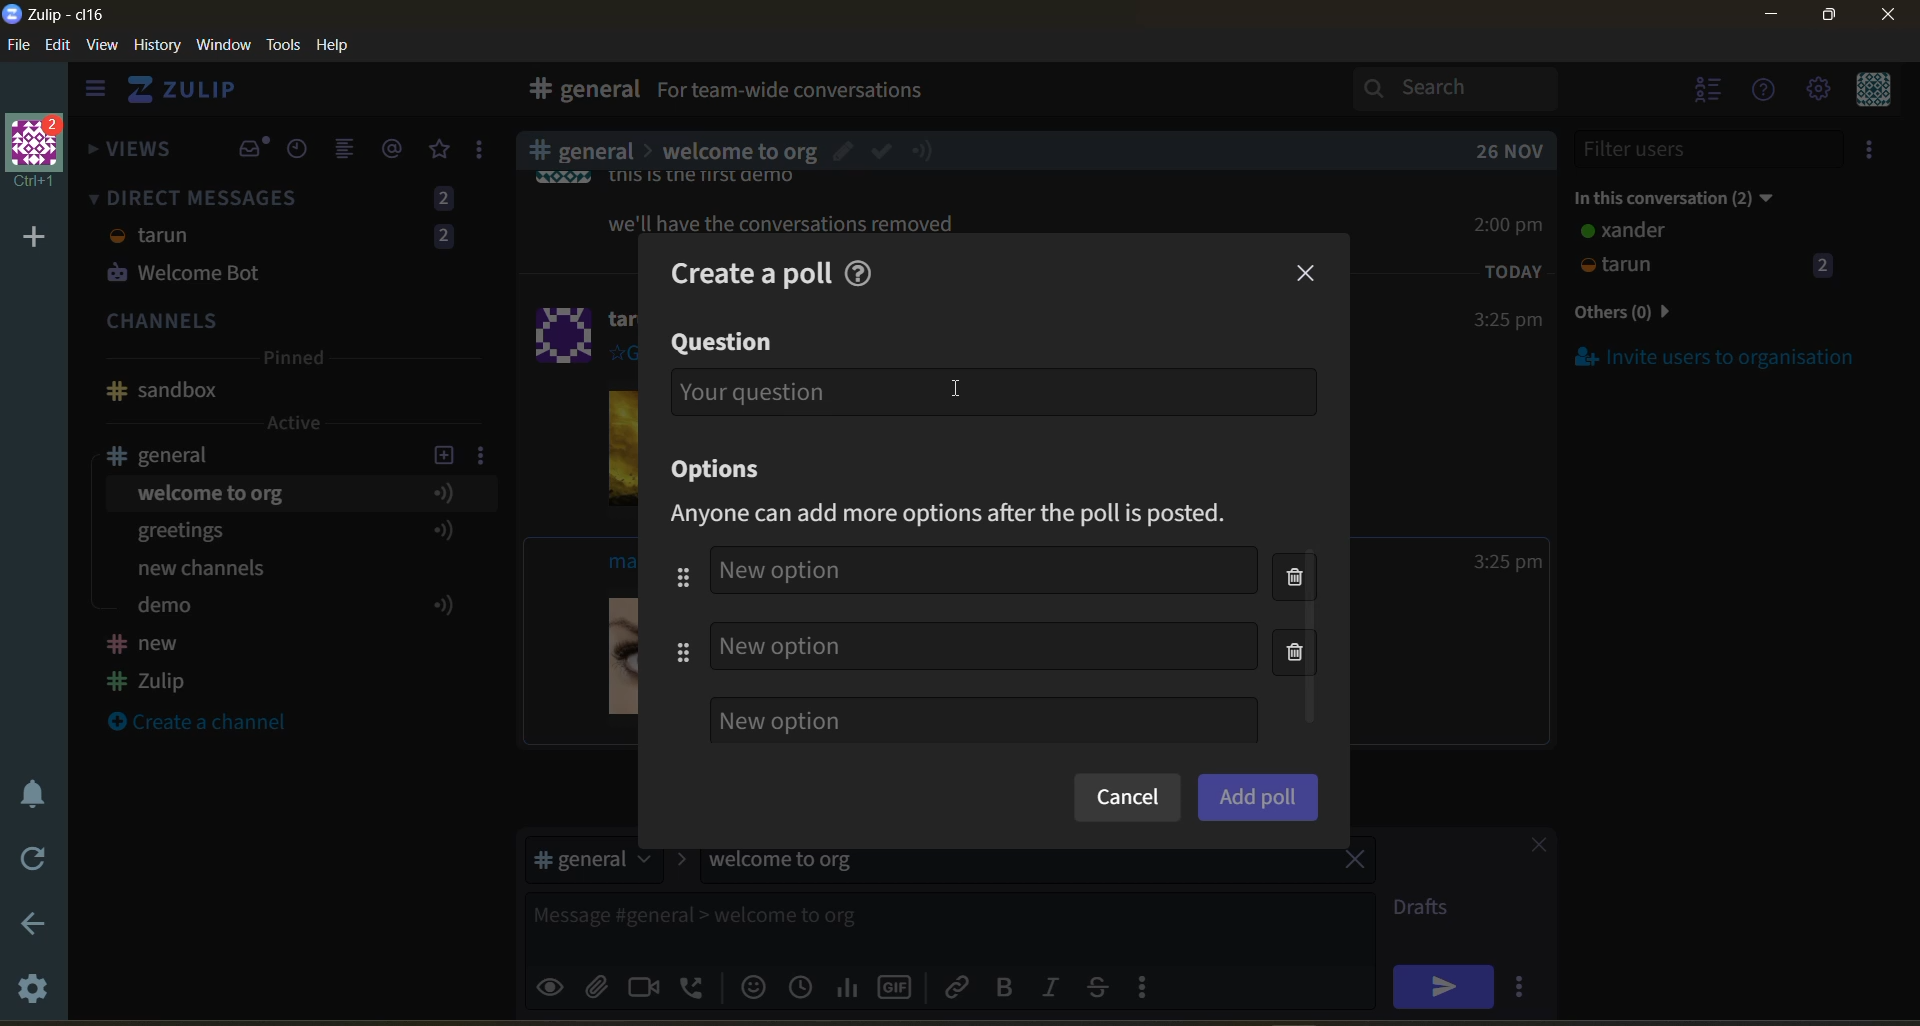 The width and height of the screenshot is (1920, 1026). I want to click on enable do not disturb, so click(28, 791).